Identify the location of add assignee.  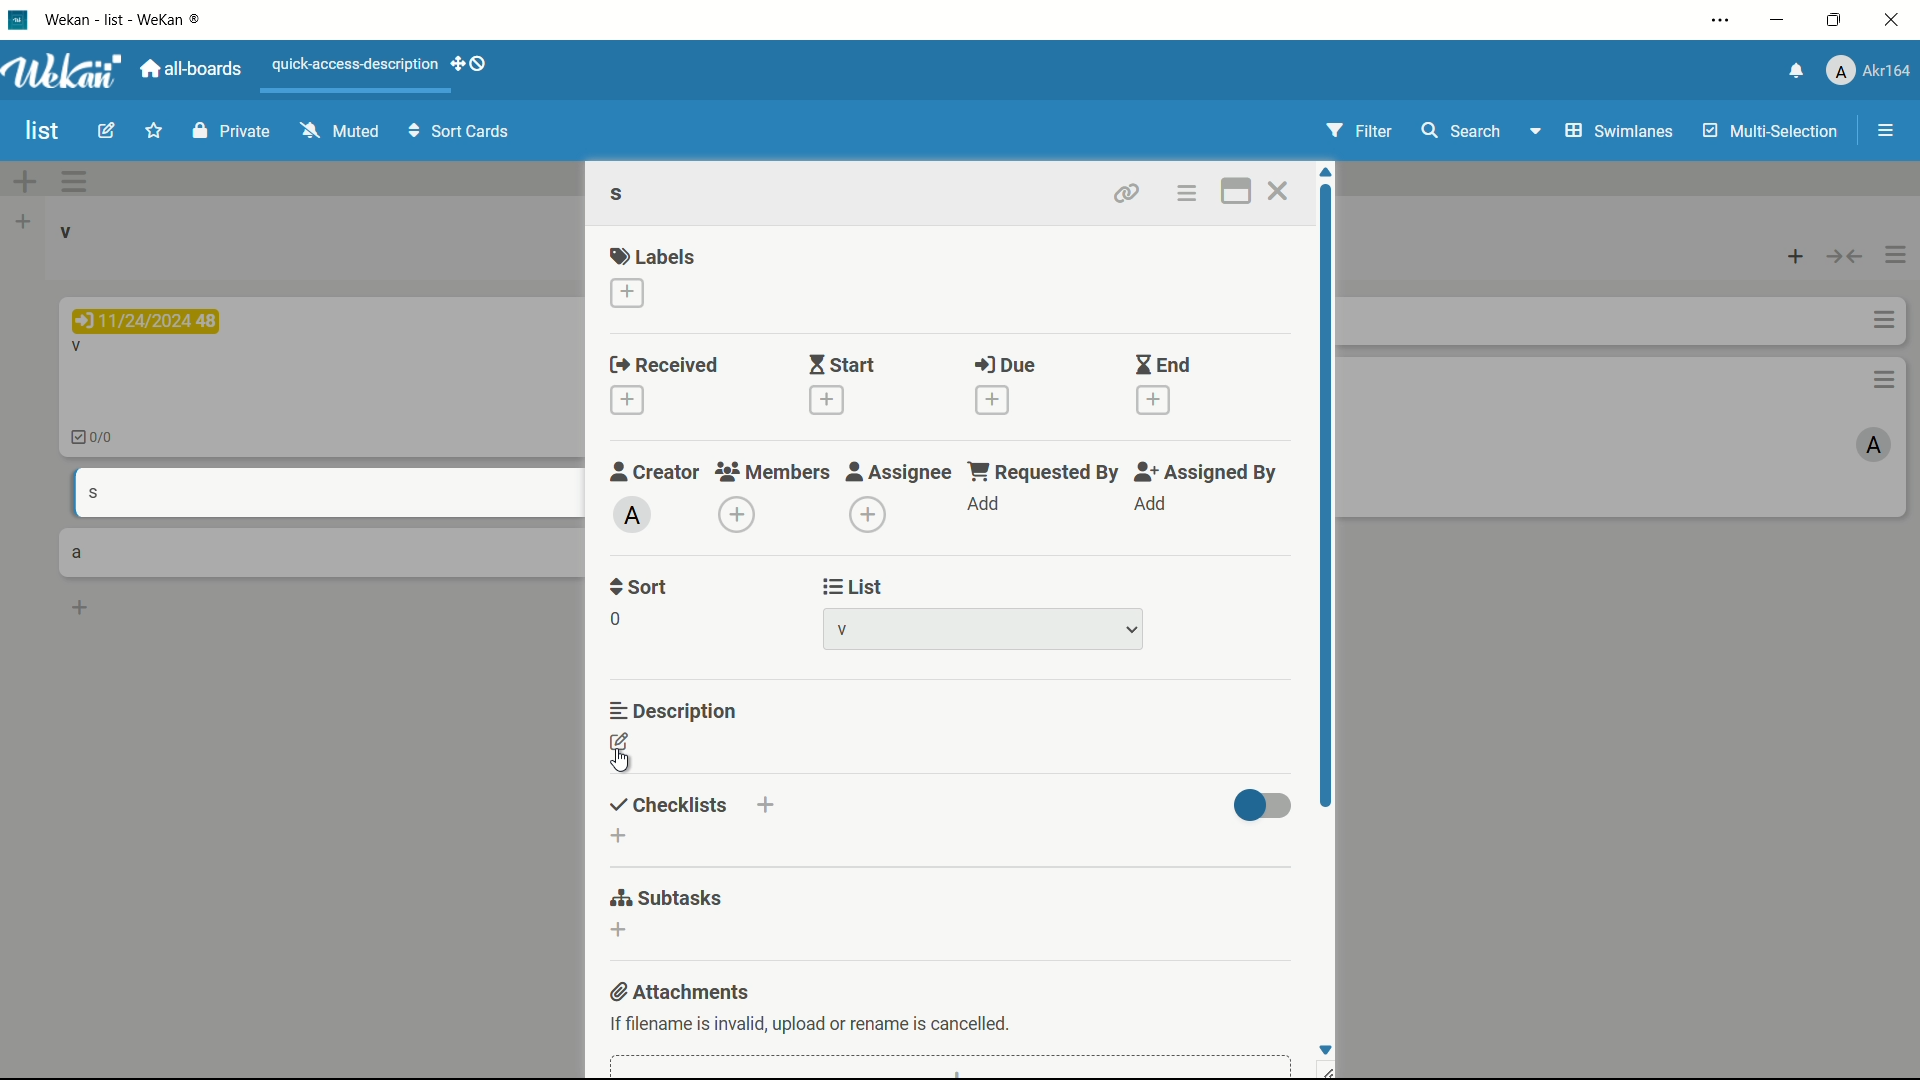
(868, 516).